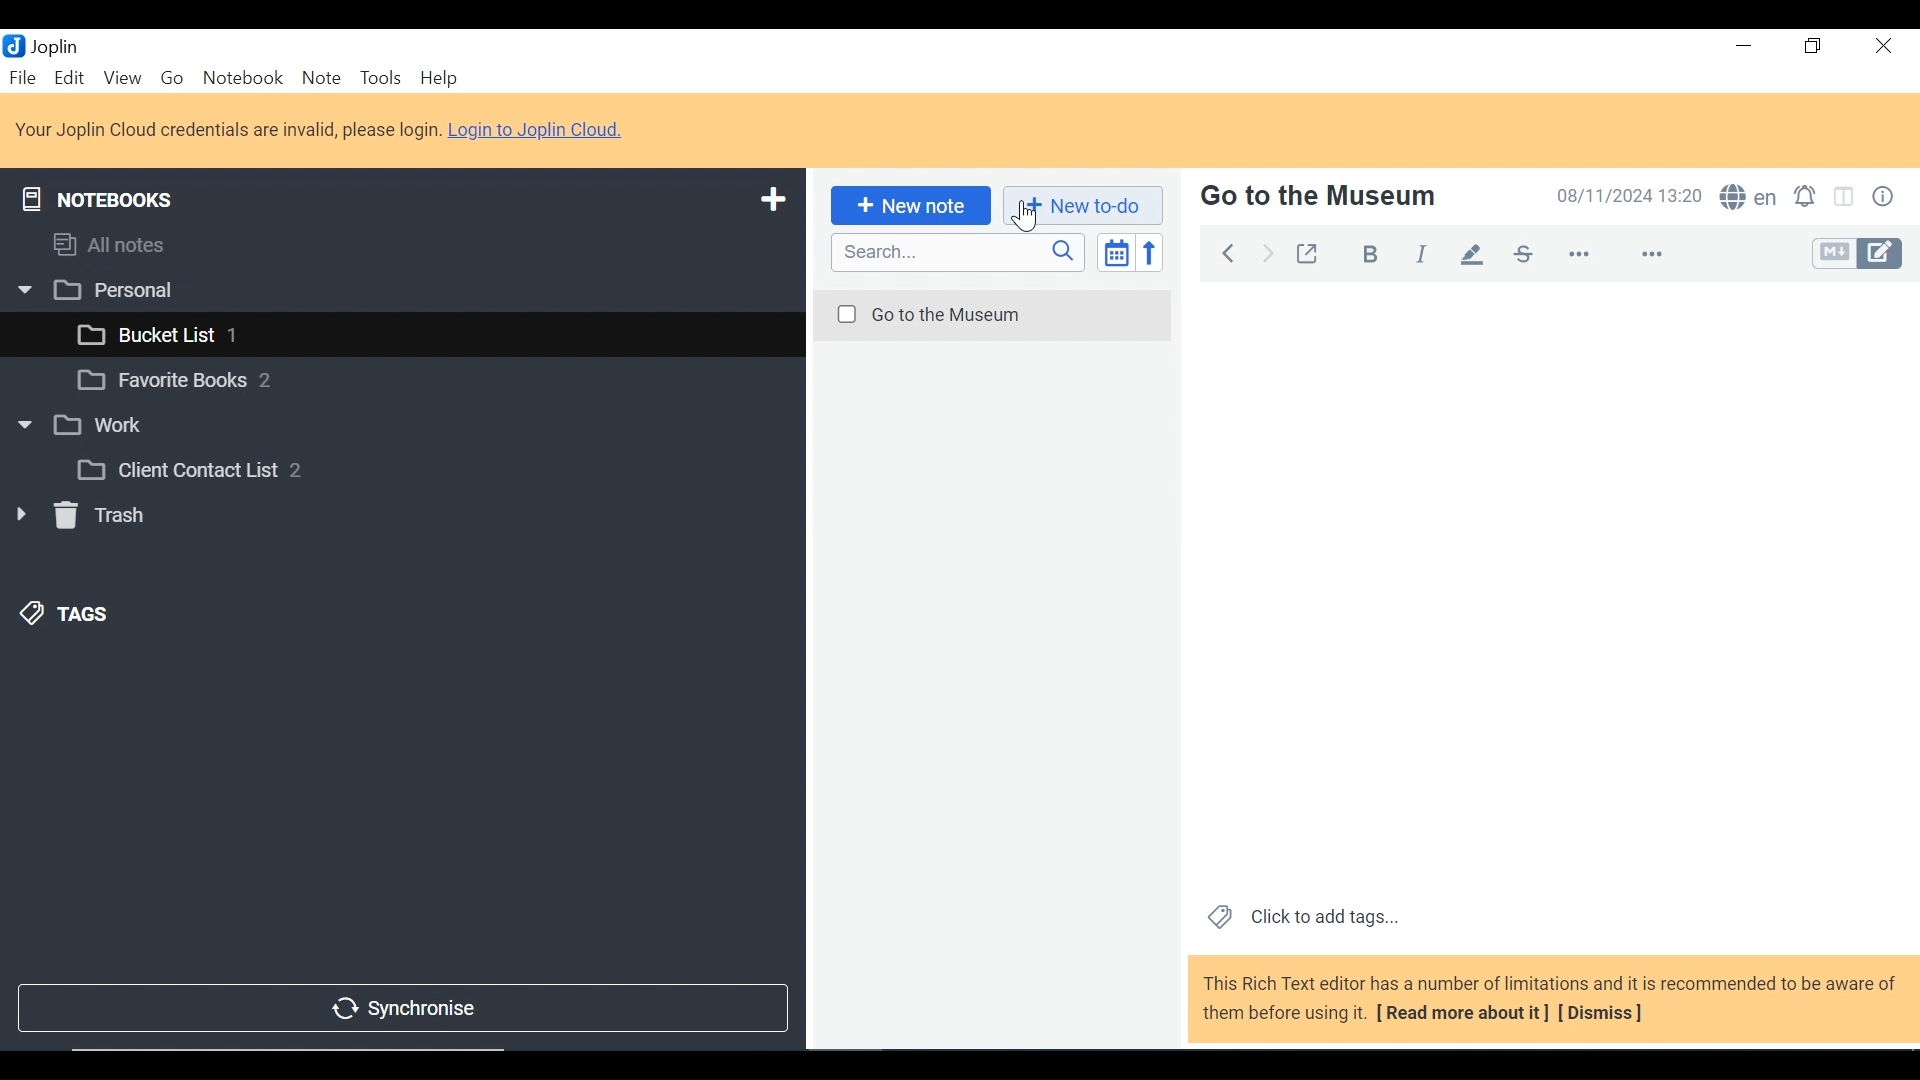 This screenshot has height=1080, width=1920. I want to click on Trash, so click(80, 519).